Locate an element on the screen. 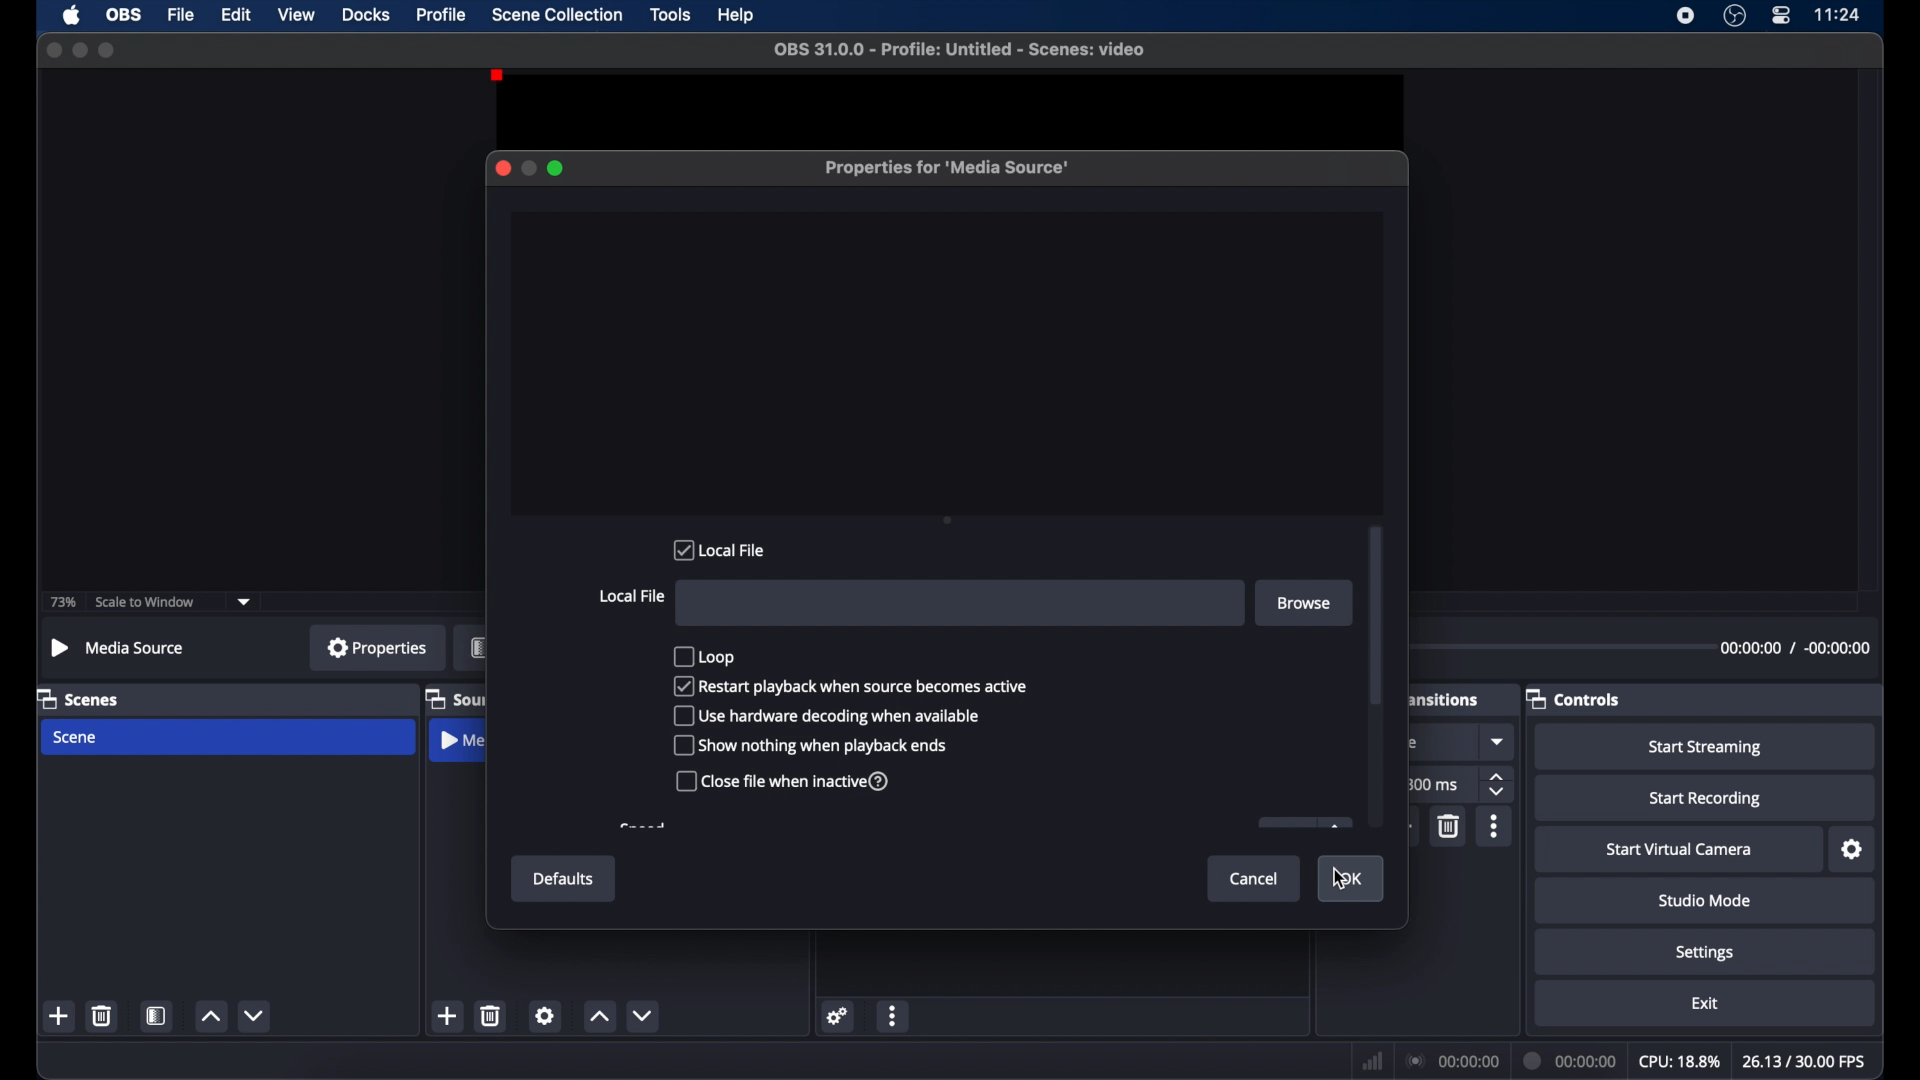 Image resolution: width=1920 pixels, height=1080 pixels. obscure icon is located at coordinates (1303, 822).